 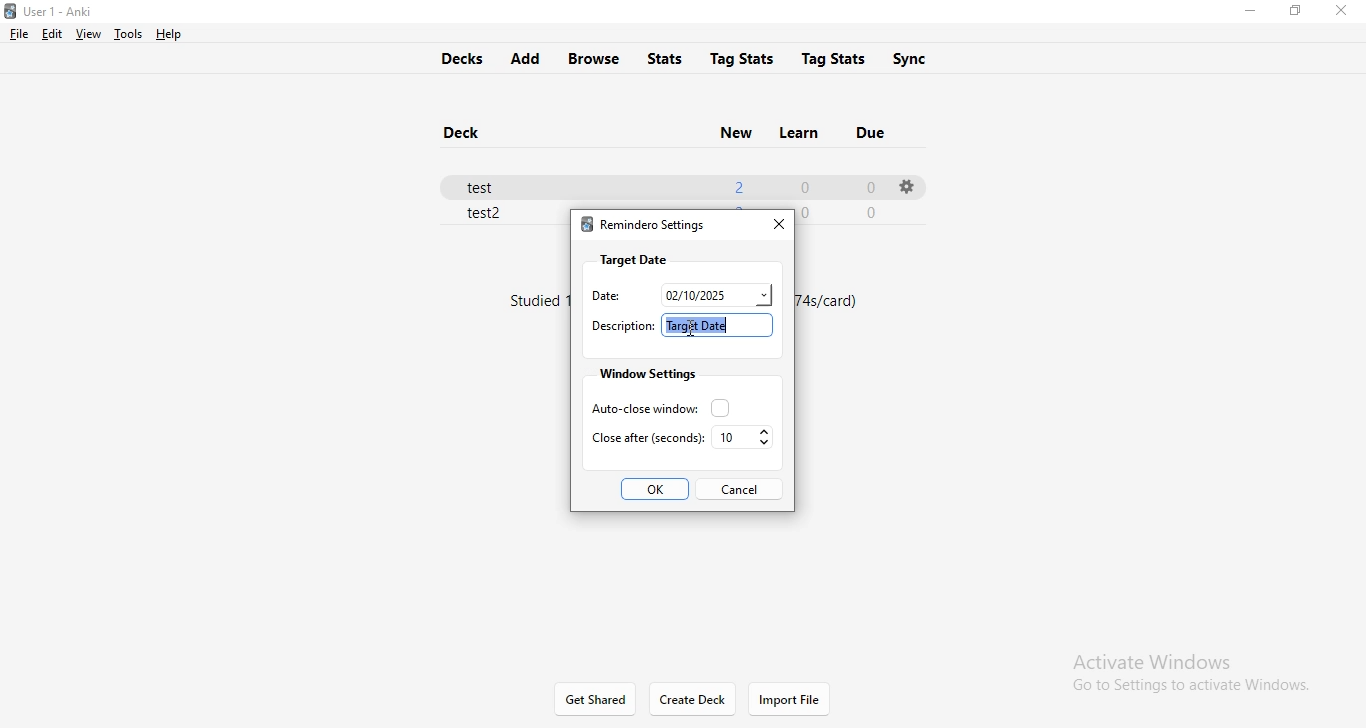 I want to click on 0, so click(x=804, y=185).